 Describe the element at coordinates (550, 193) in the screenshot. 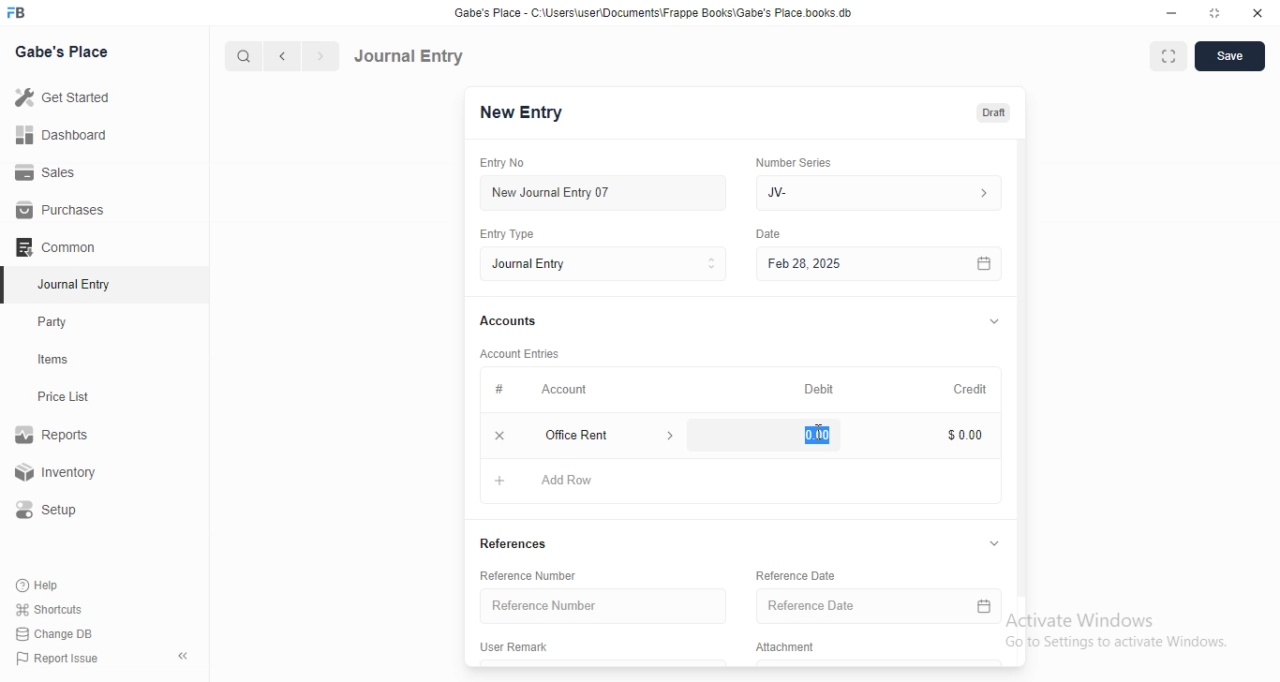

I see `New Journal Entry 07` at that location.